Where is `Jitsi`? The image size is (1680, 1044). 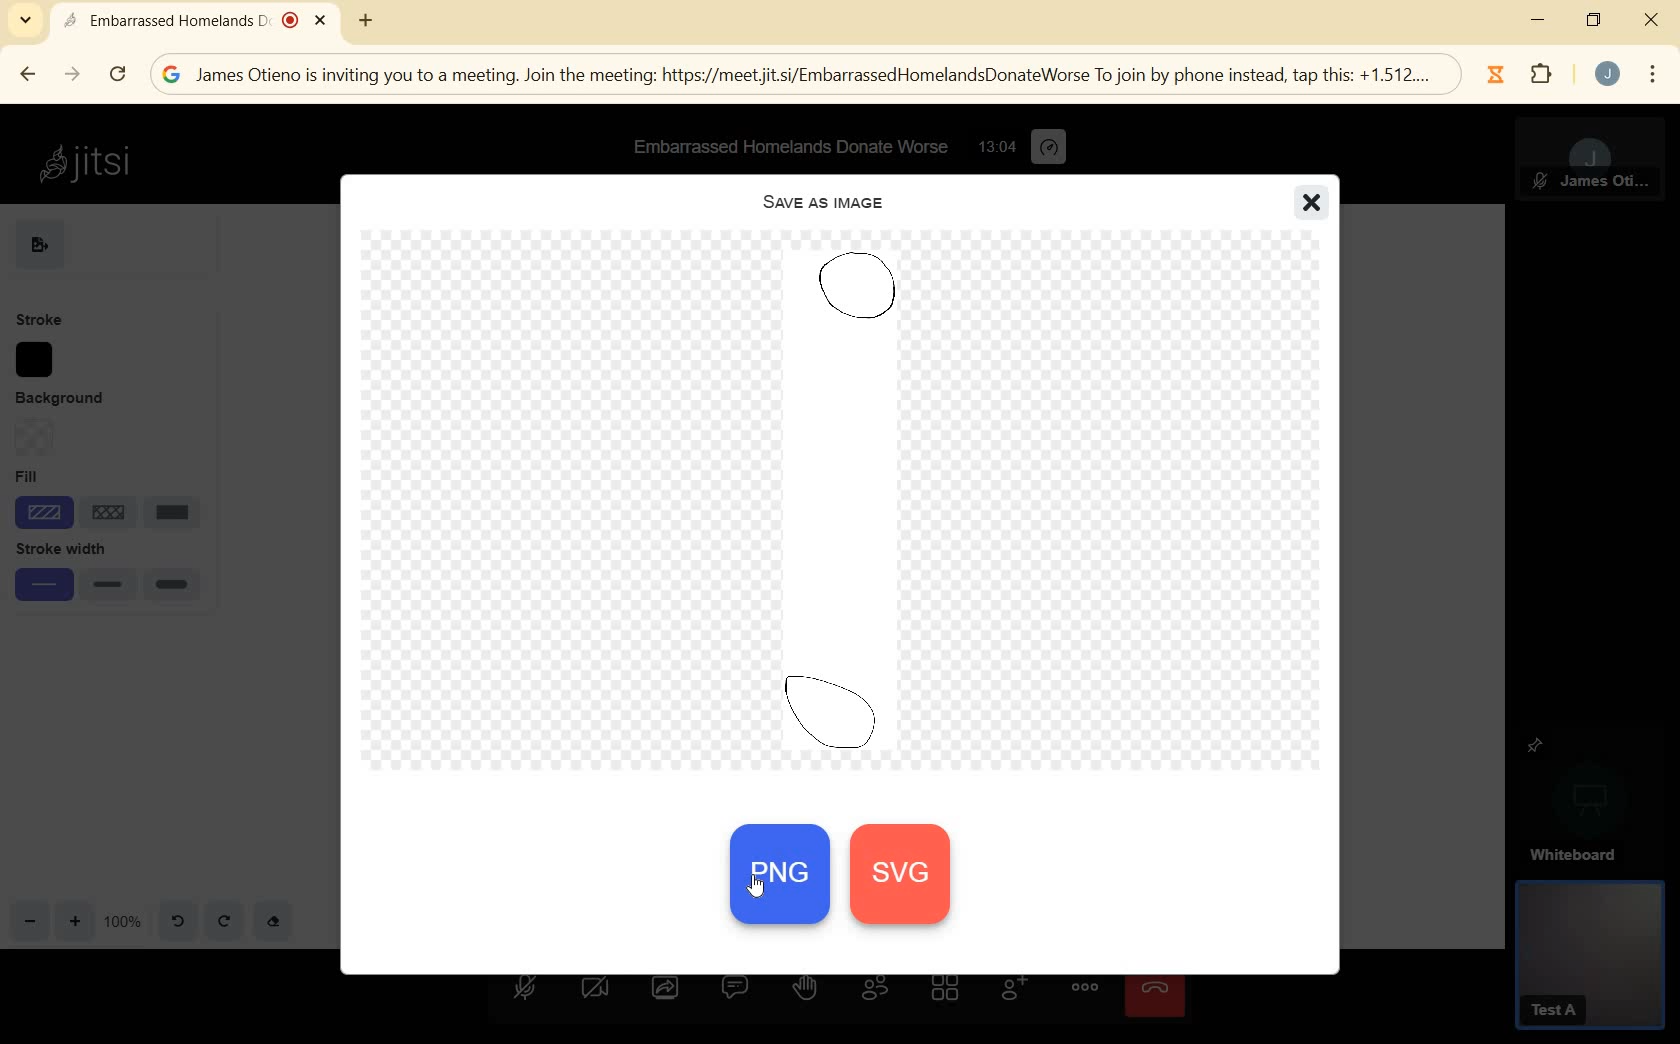 Jitsi is located at coordinates (93, 164).